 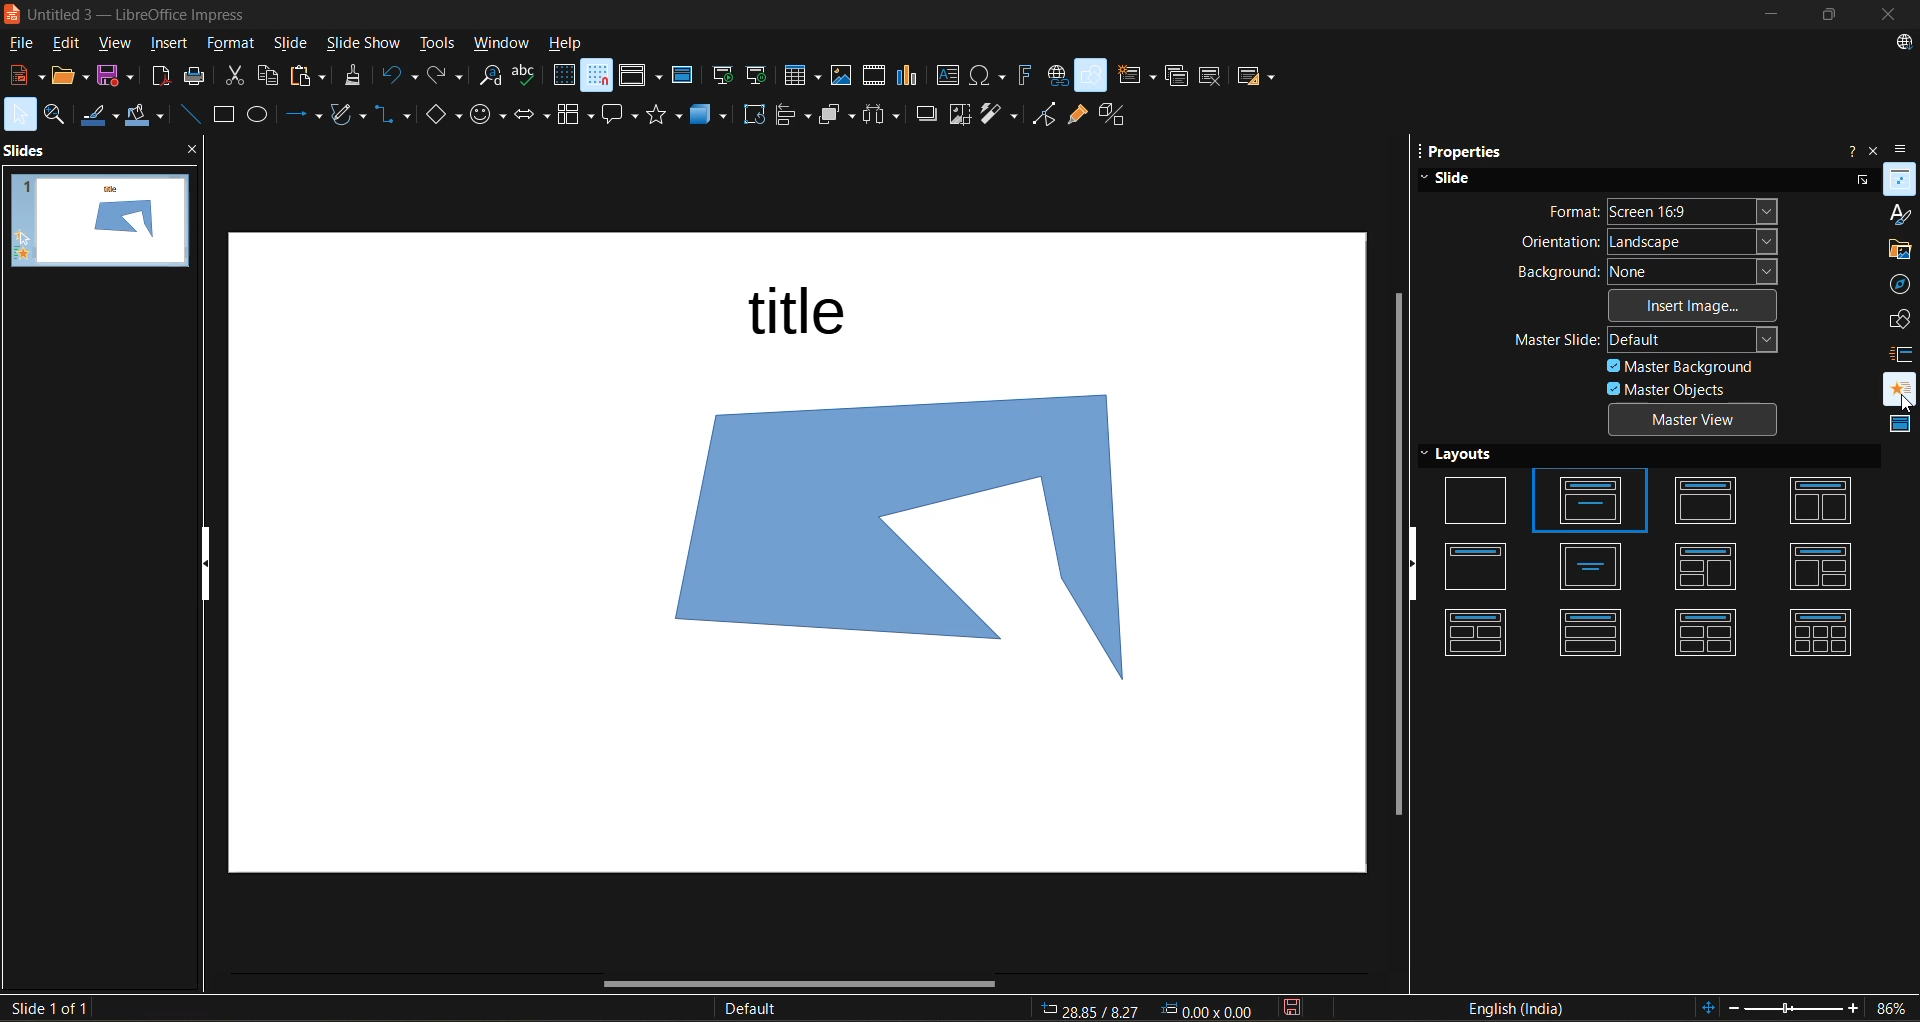 What do you see at coordinates (1092, 76) in the screenshot?
I see `show draw functions` at bounding box center [1092, 76].